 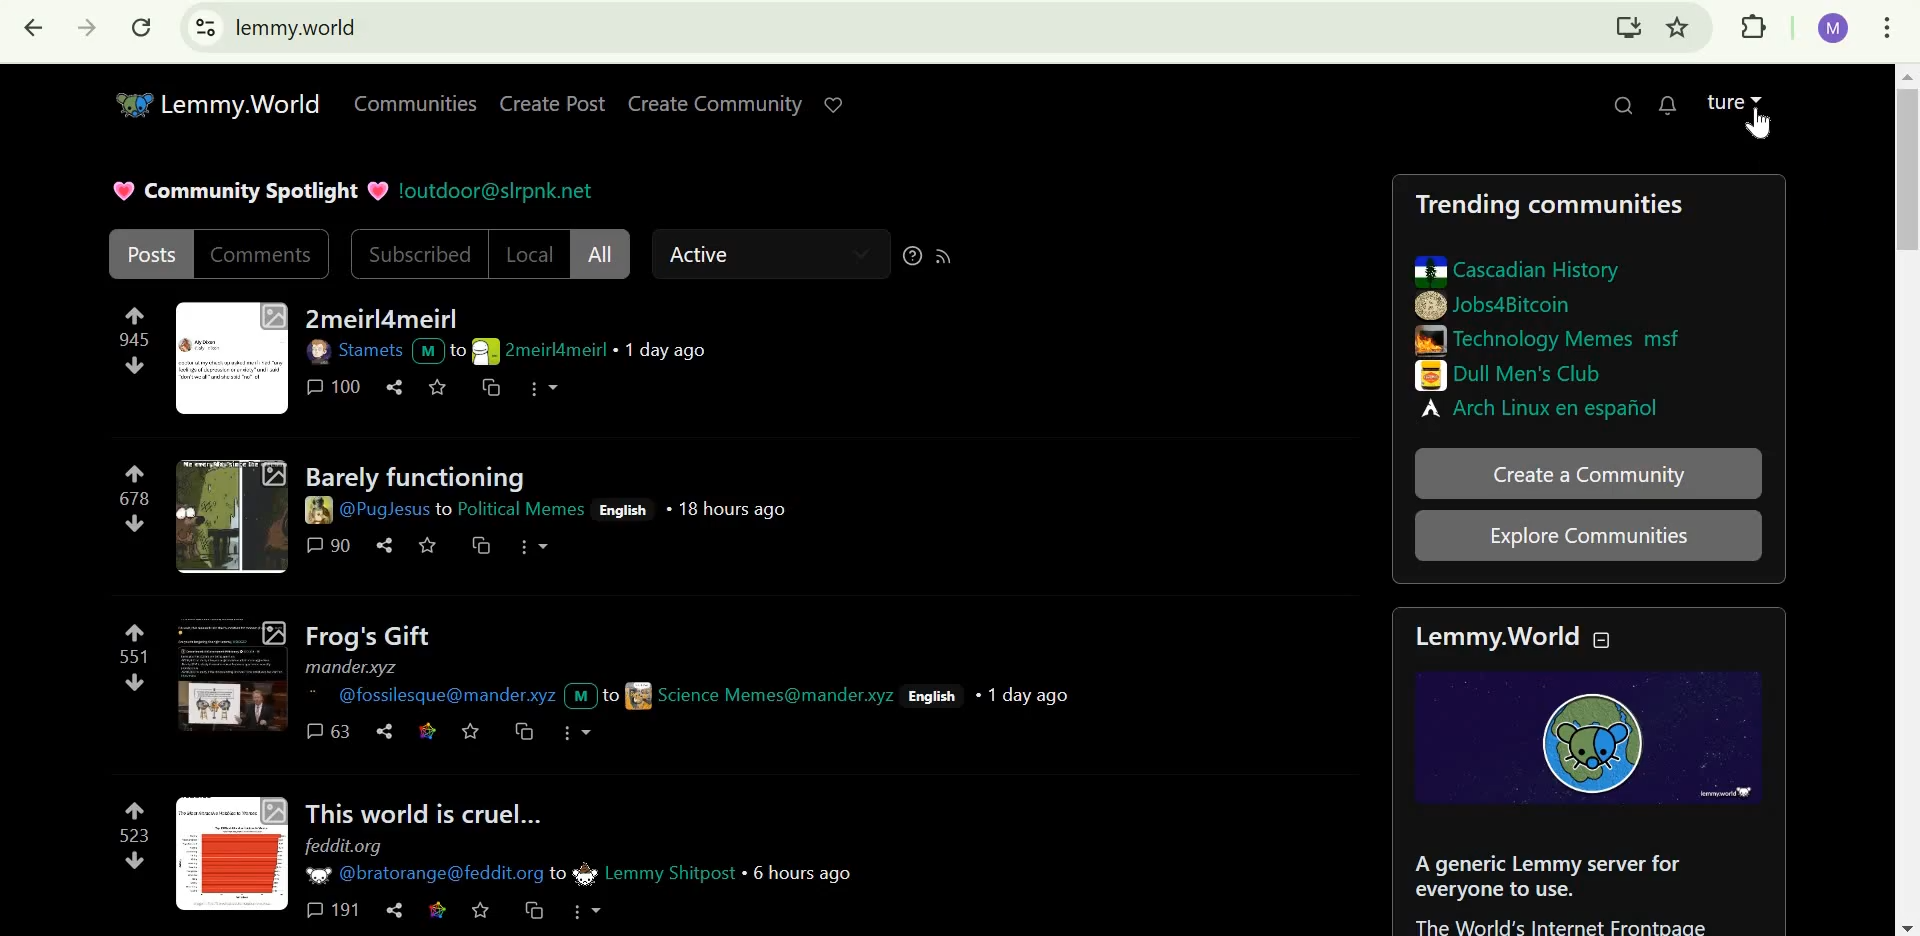 What do you see at coordinates (365, 636) in the screenshot?
I see `Frog's gift` at bounding box center [365, 636].